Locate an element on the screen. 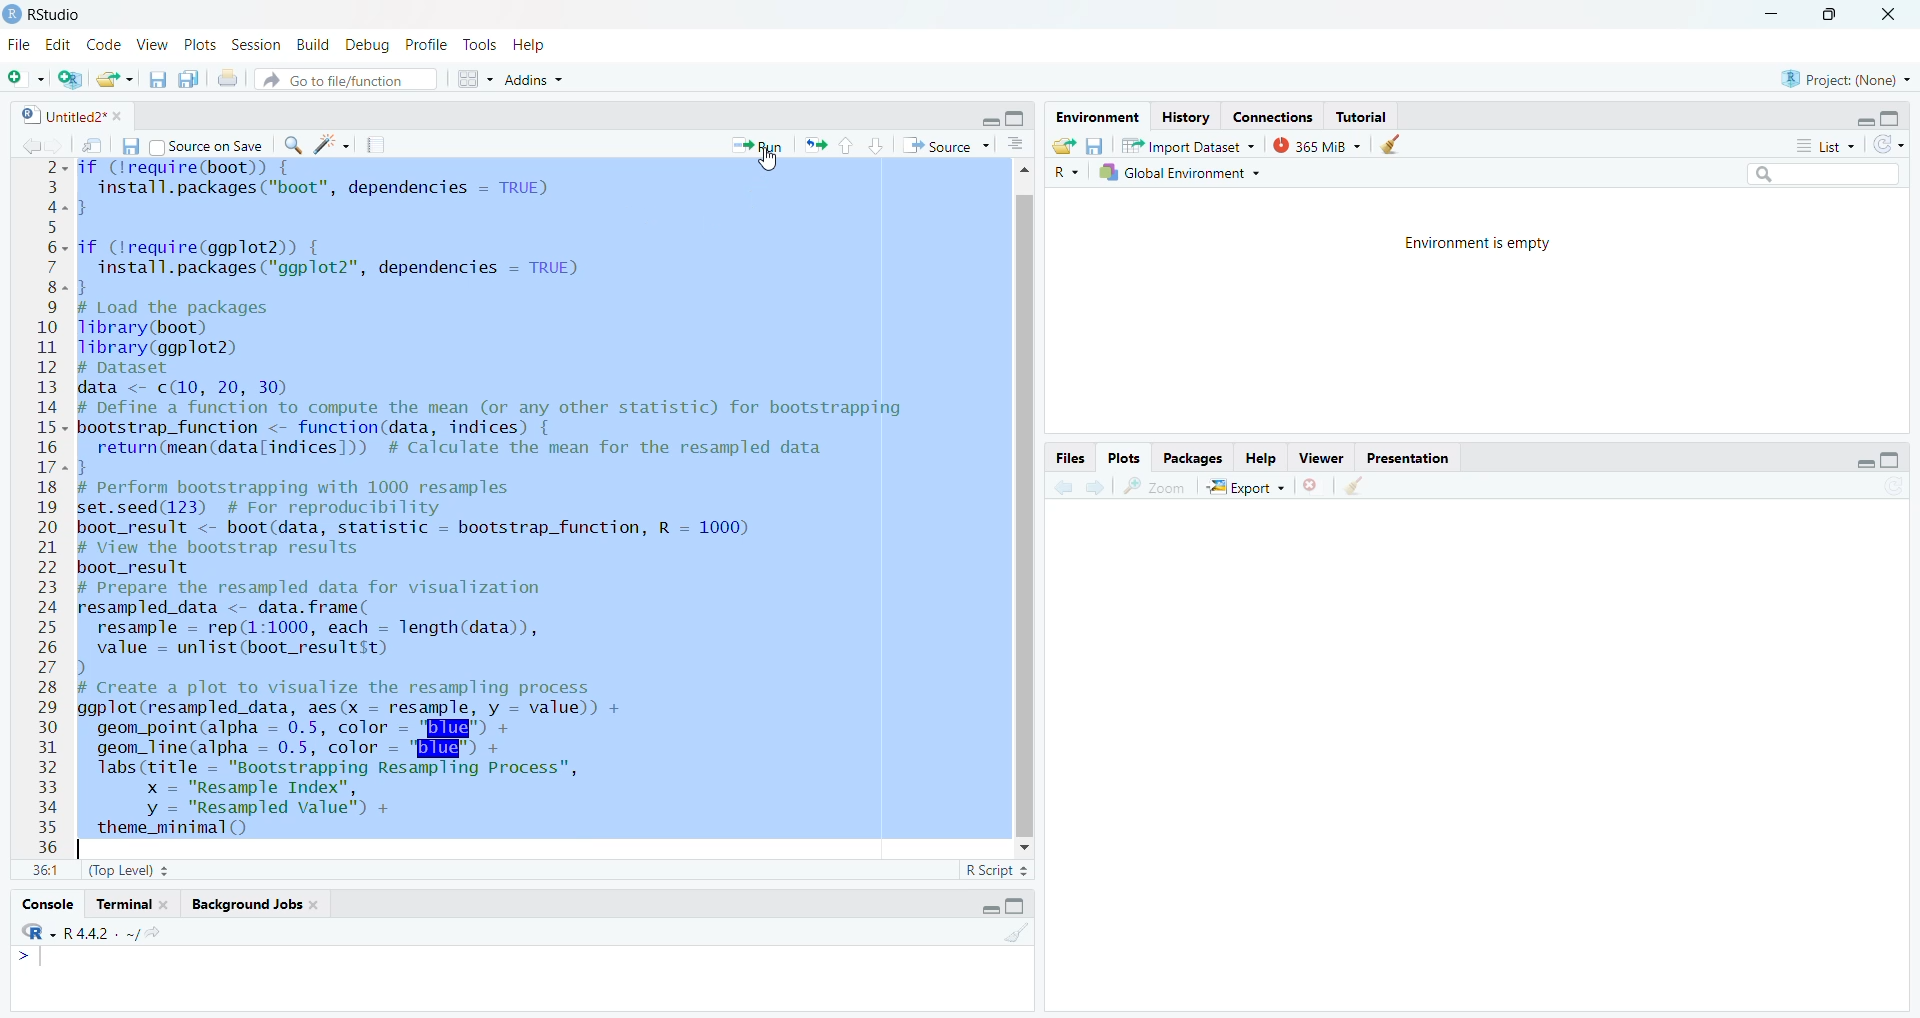 The image size is (1920, 1018).  Profile is located at coordinates (425, 44).